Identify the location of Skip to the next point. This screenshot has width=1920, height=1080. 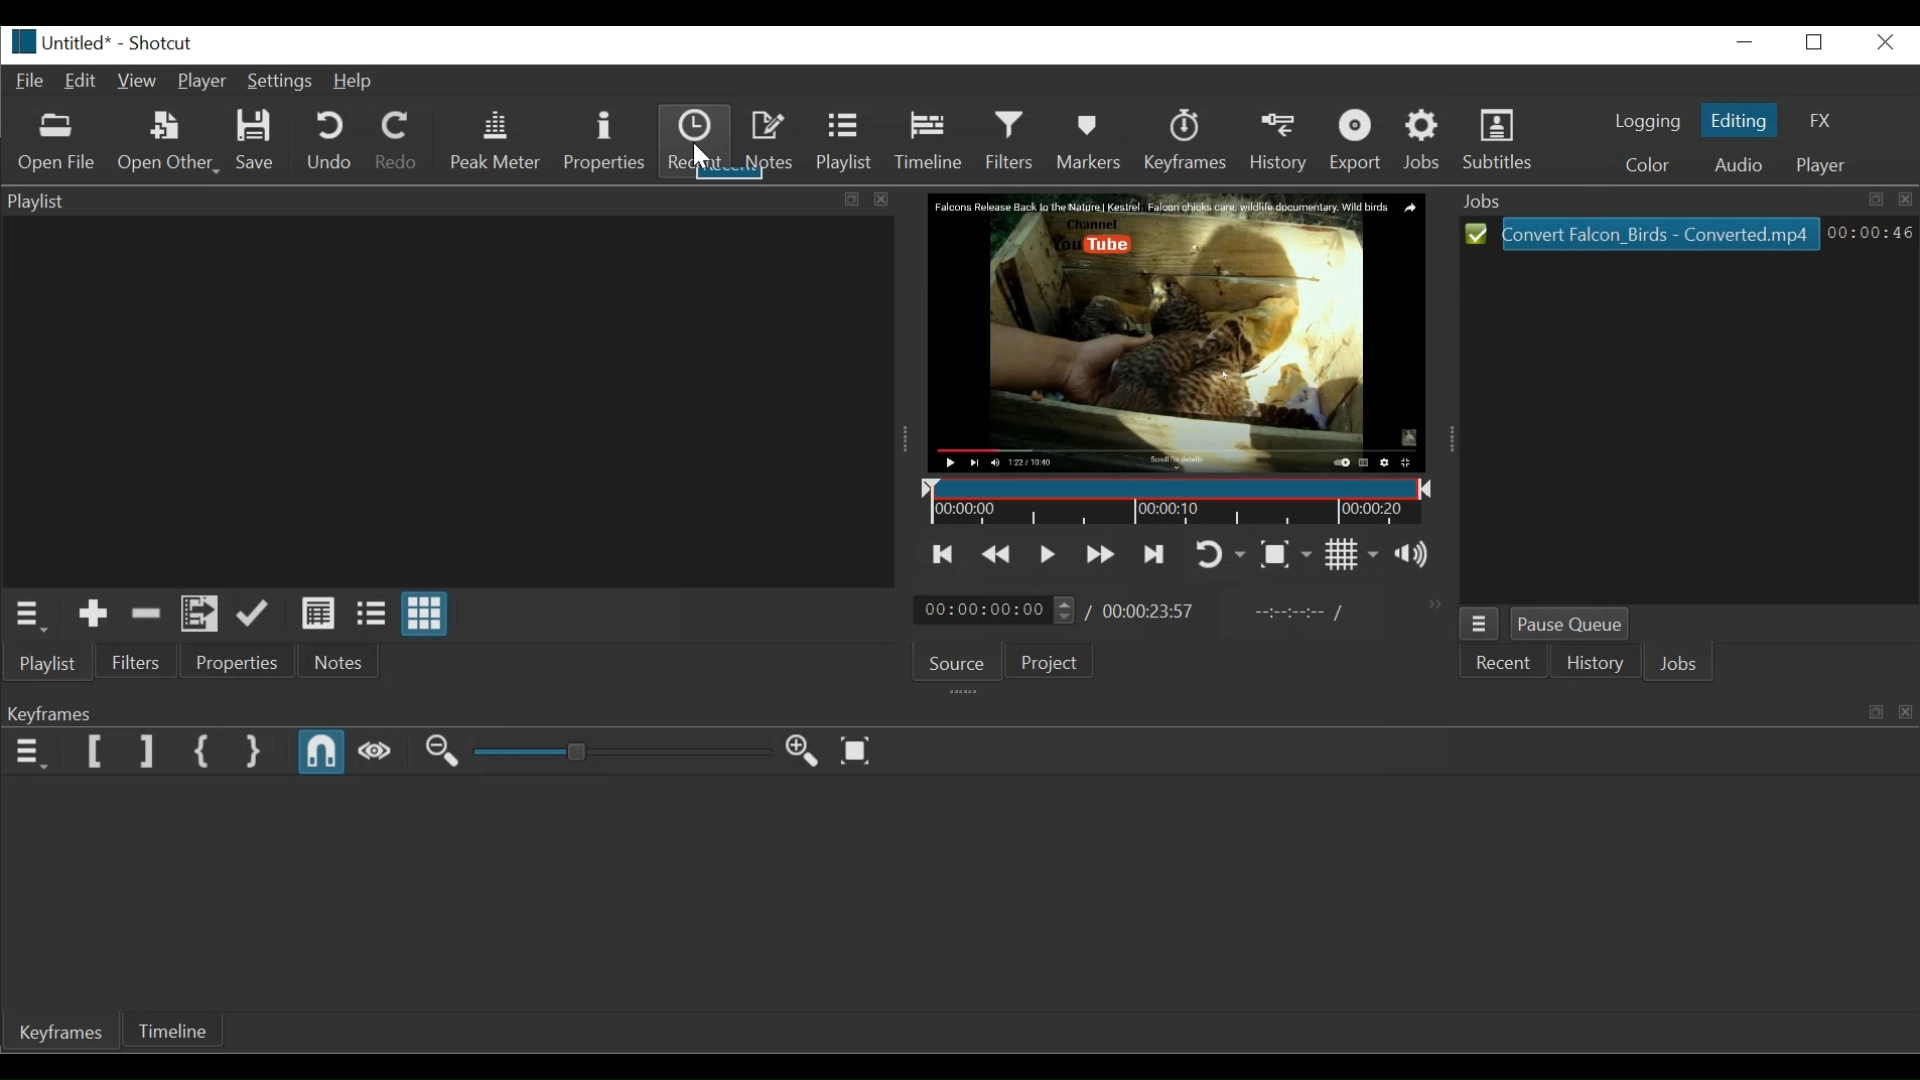
(1154, 556).